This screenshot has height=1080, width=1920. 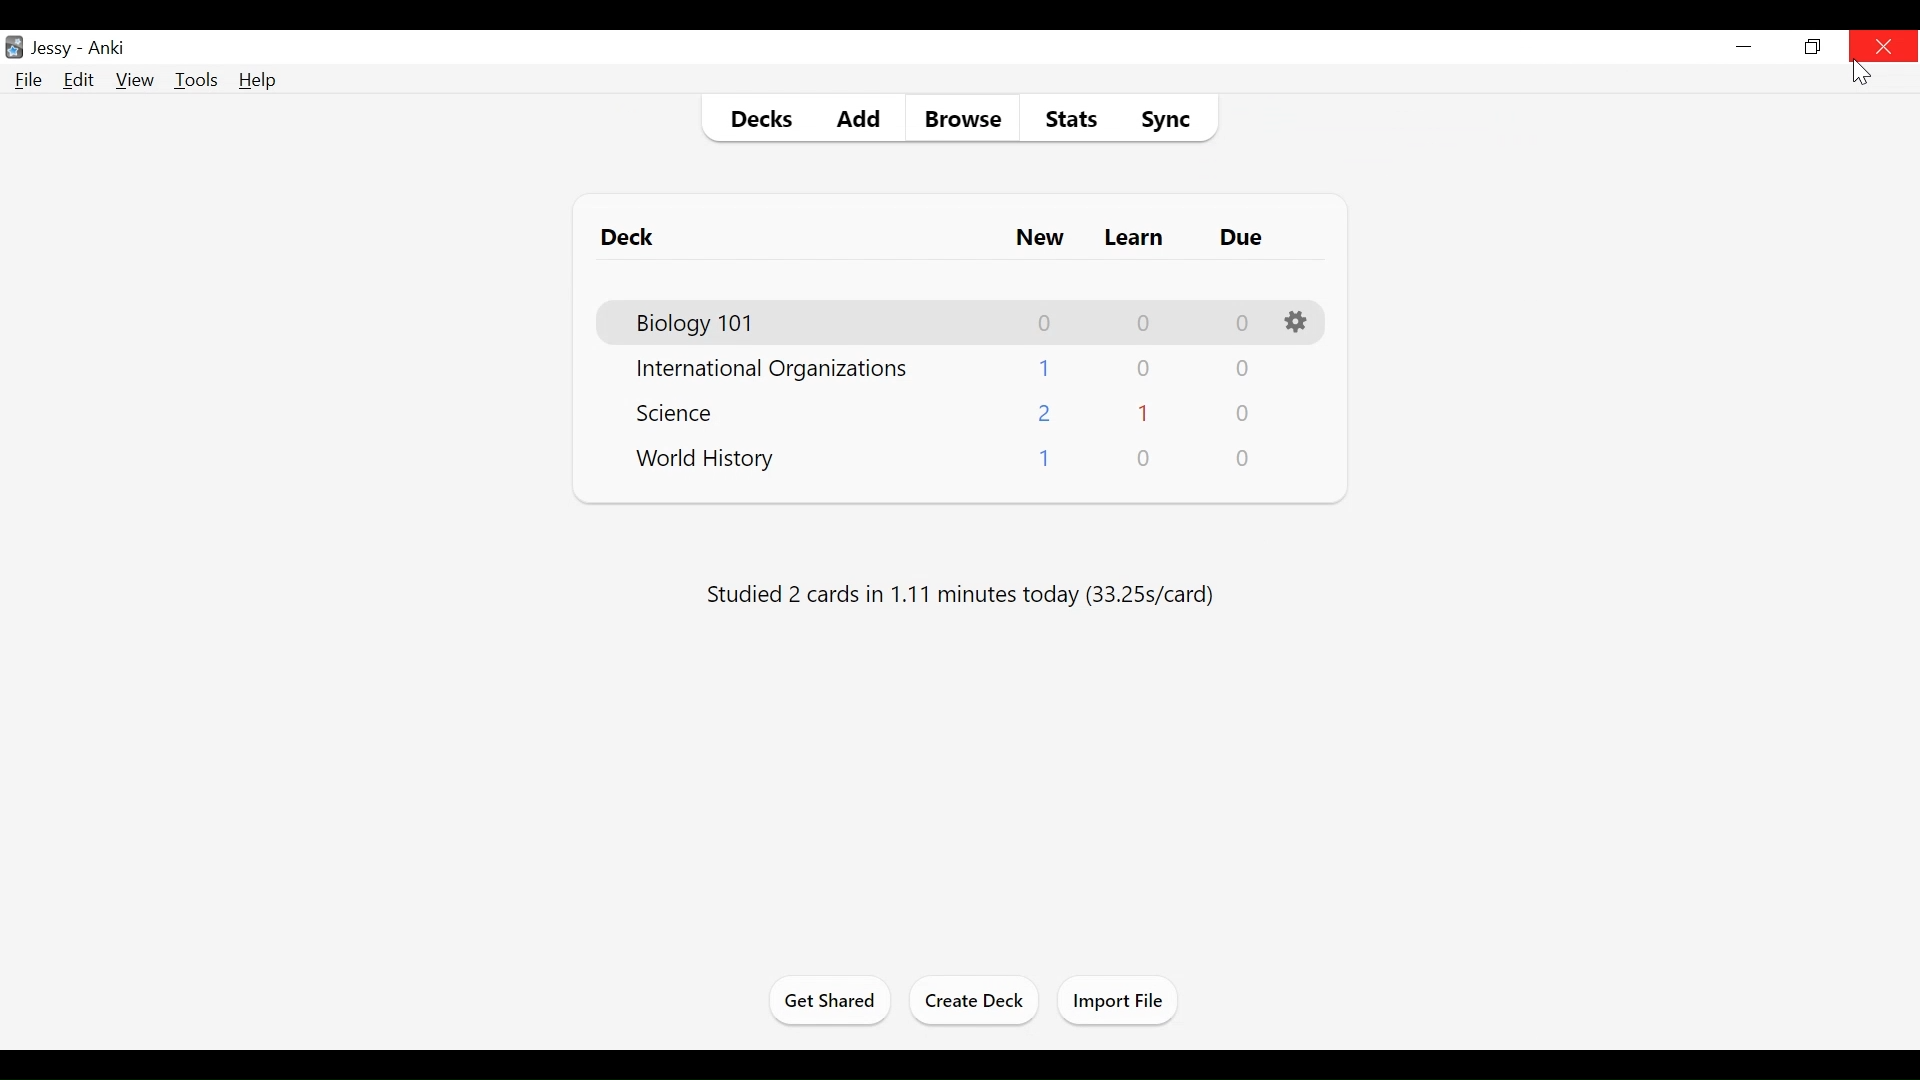 What do you see at coordinates (1745, 46) in the screenshot?
I see `minimize` at bounding box center [1745, 46].